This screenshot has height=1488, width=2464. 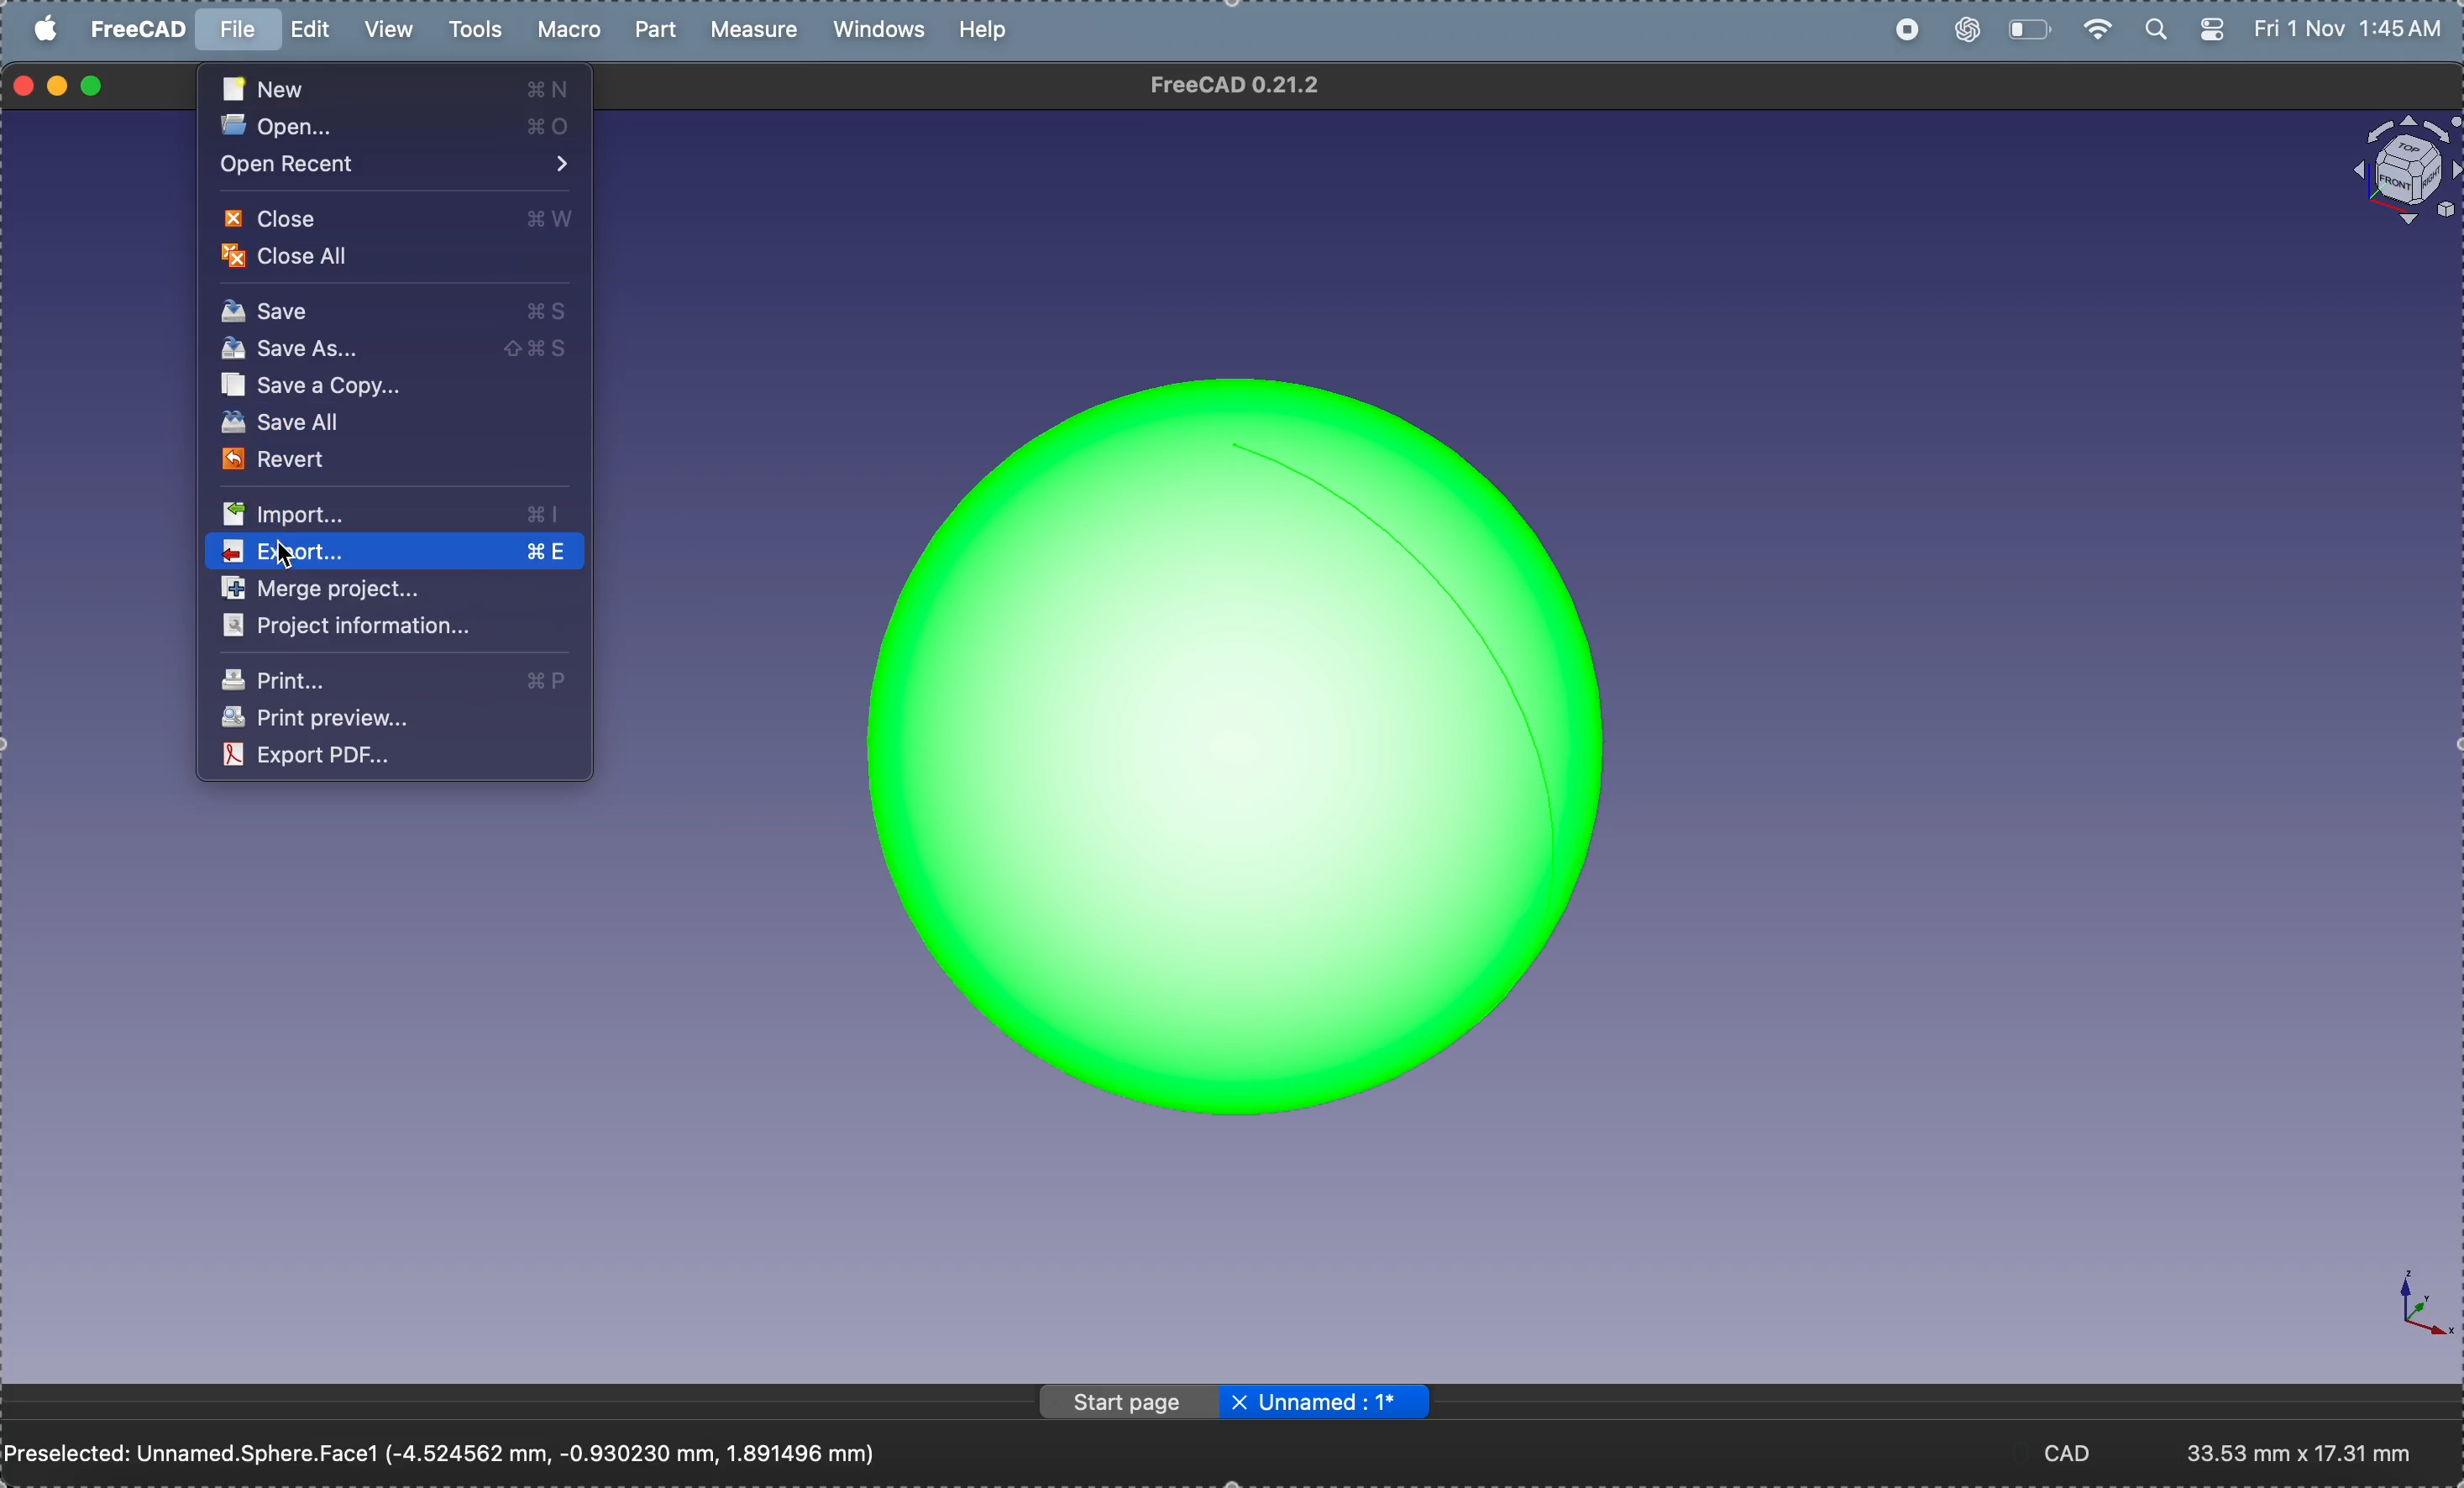 I want to click on save a copy, so click(x=399, y=386).